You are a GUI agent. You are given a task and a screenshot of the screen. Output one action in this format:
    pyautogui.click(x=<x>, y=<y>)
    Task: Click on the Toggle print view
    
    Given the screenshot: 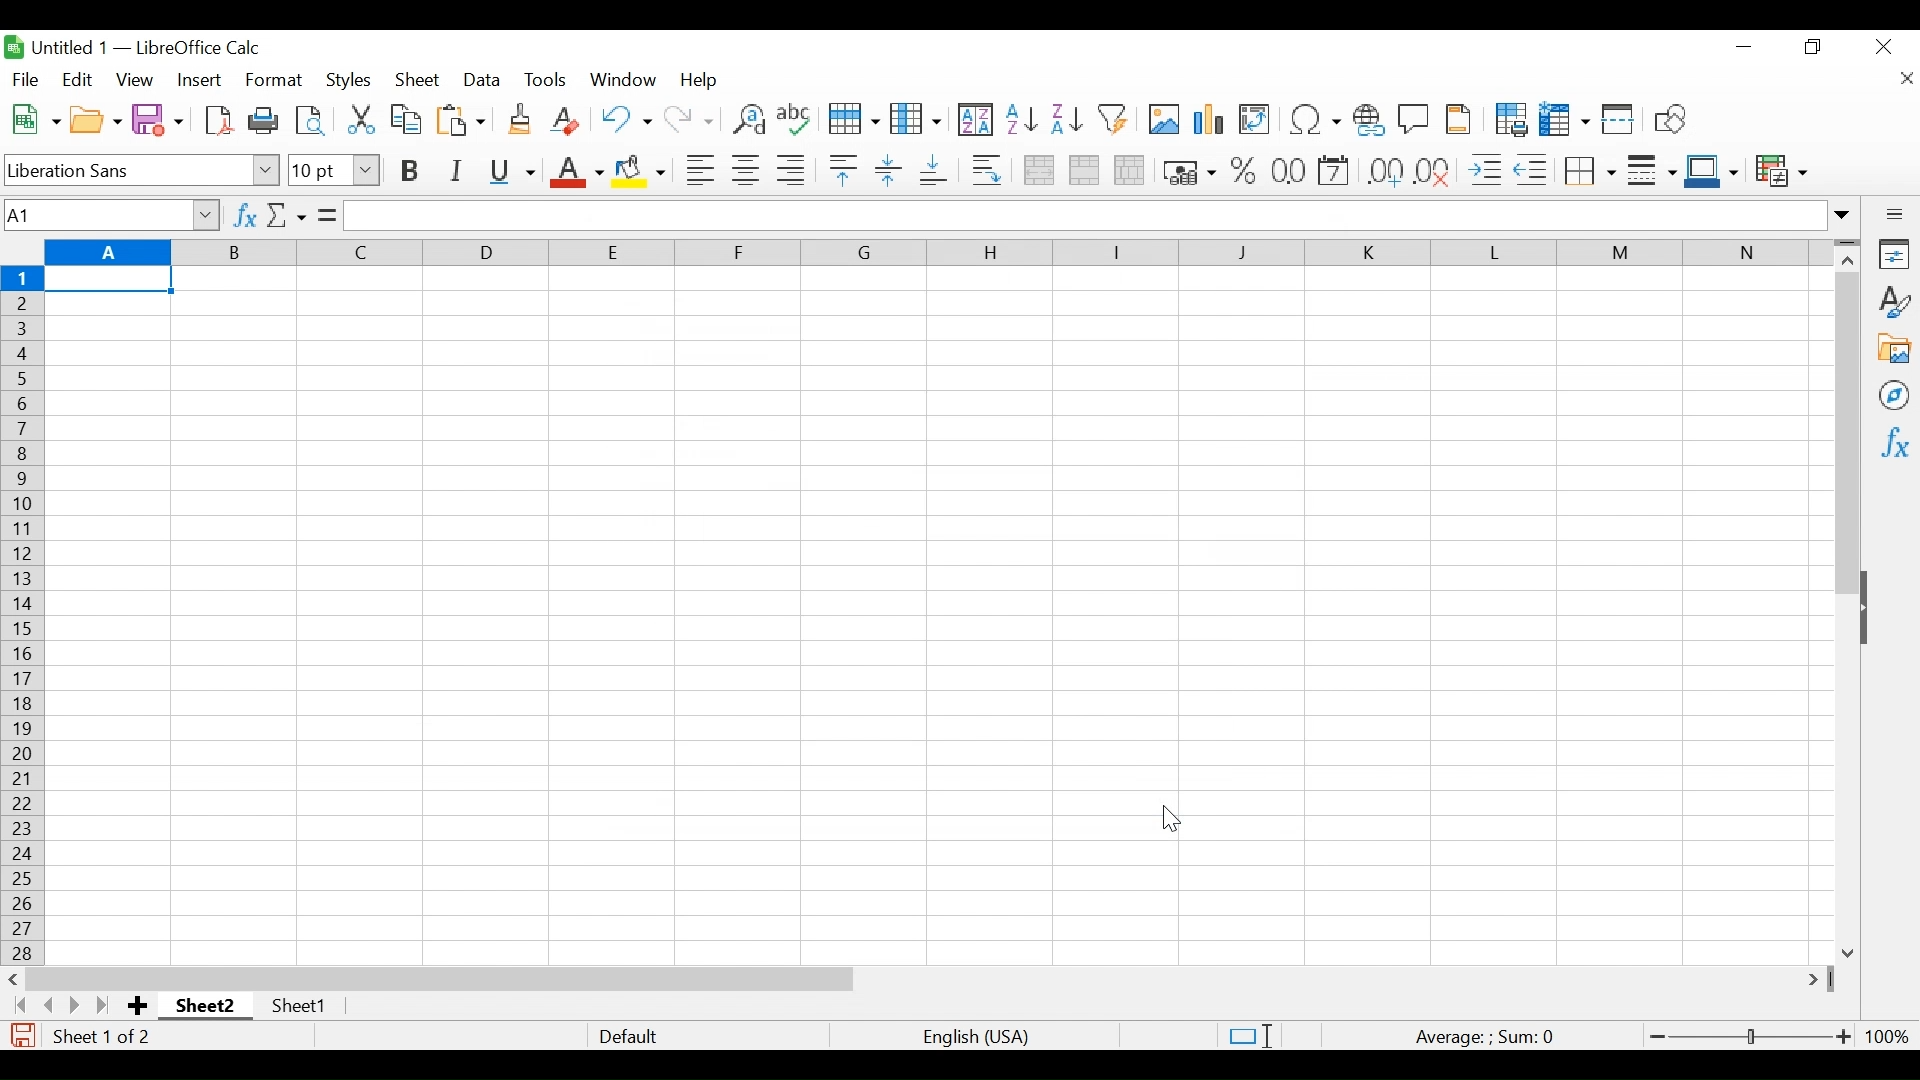 What is the action you would take?
    pyautogui.click(x=311, y=118)
    